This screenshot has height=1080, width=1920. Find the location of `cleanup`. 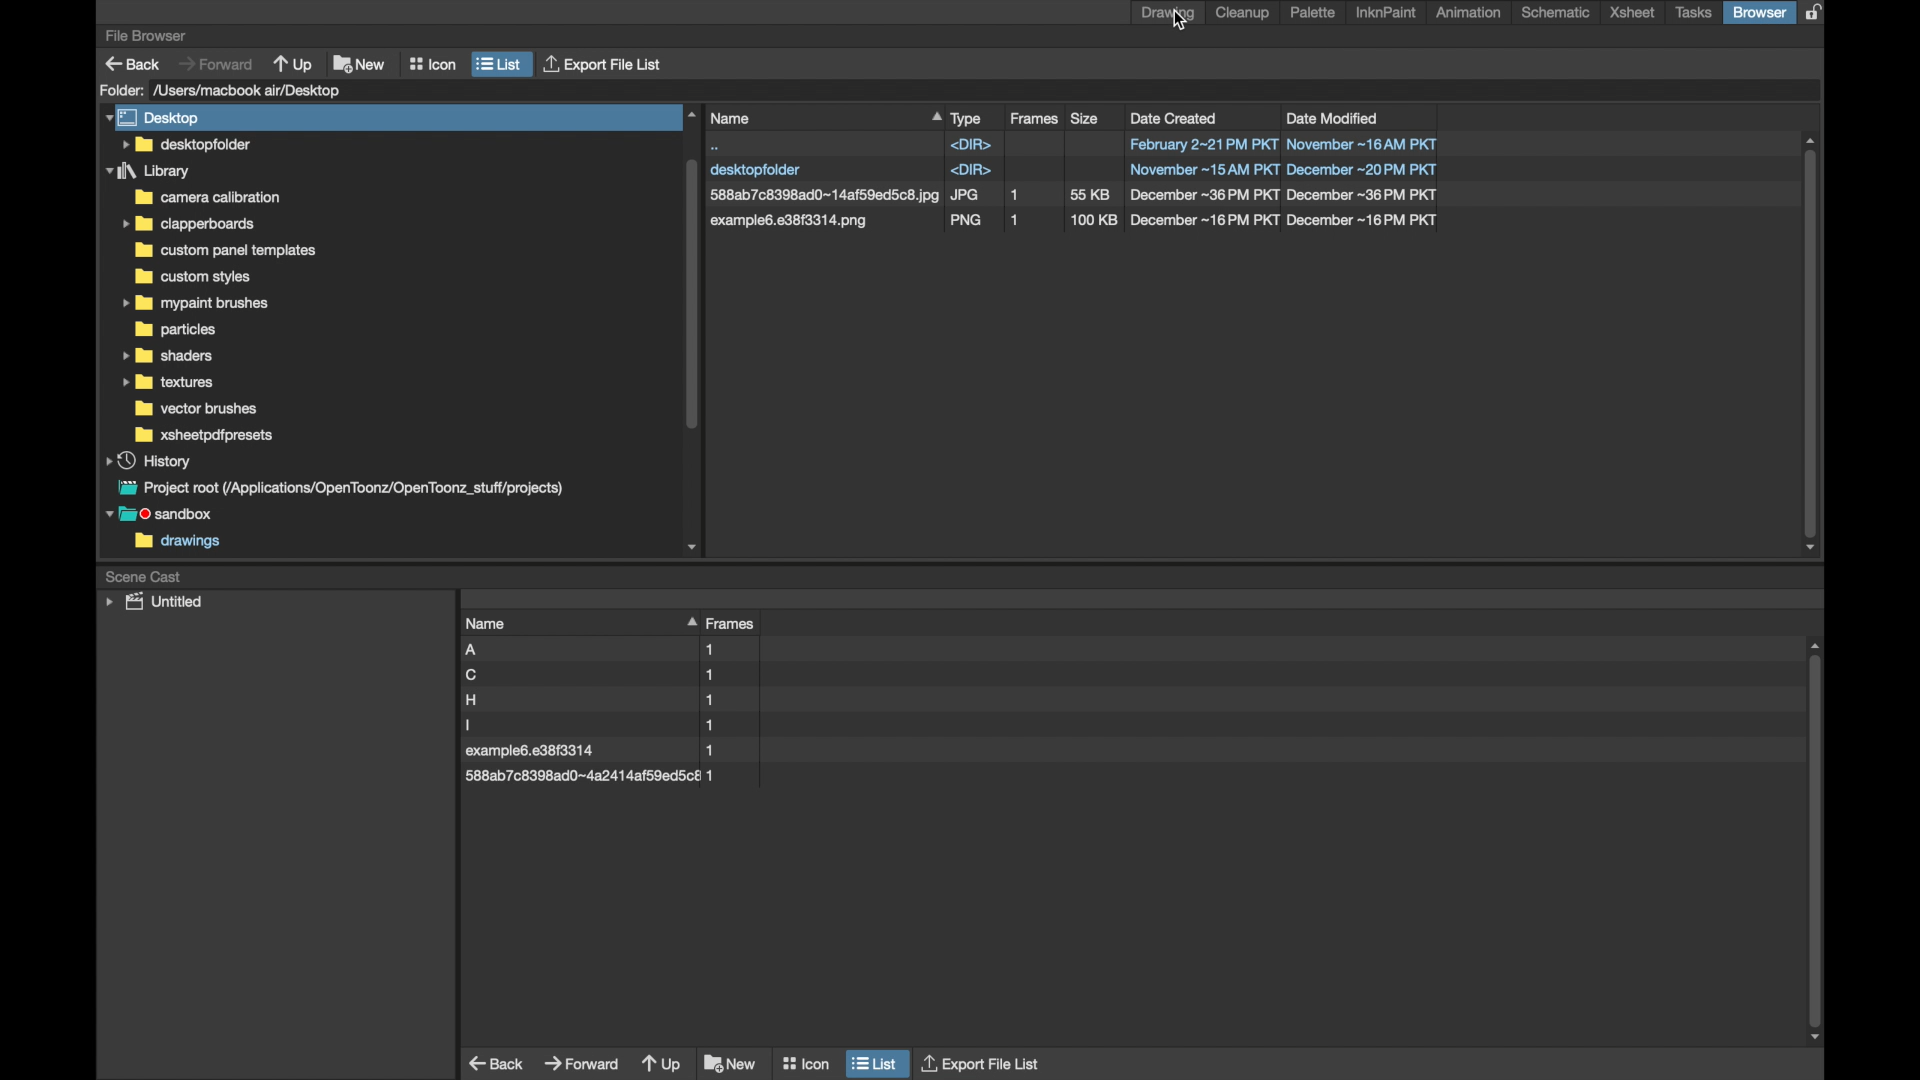

cleanup is located at coordinates (1246, 13).